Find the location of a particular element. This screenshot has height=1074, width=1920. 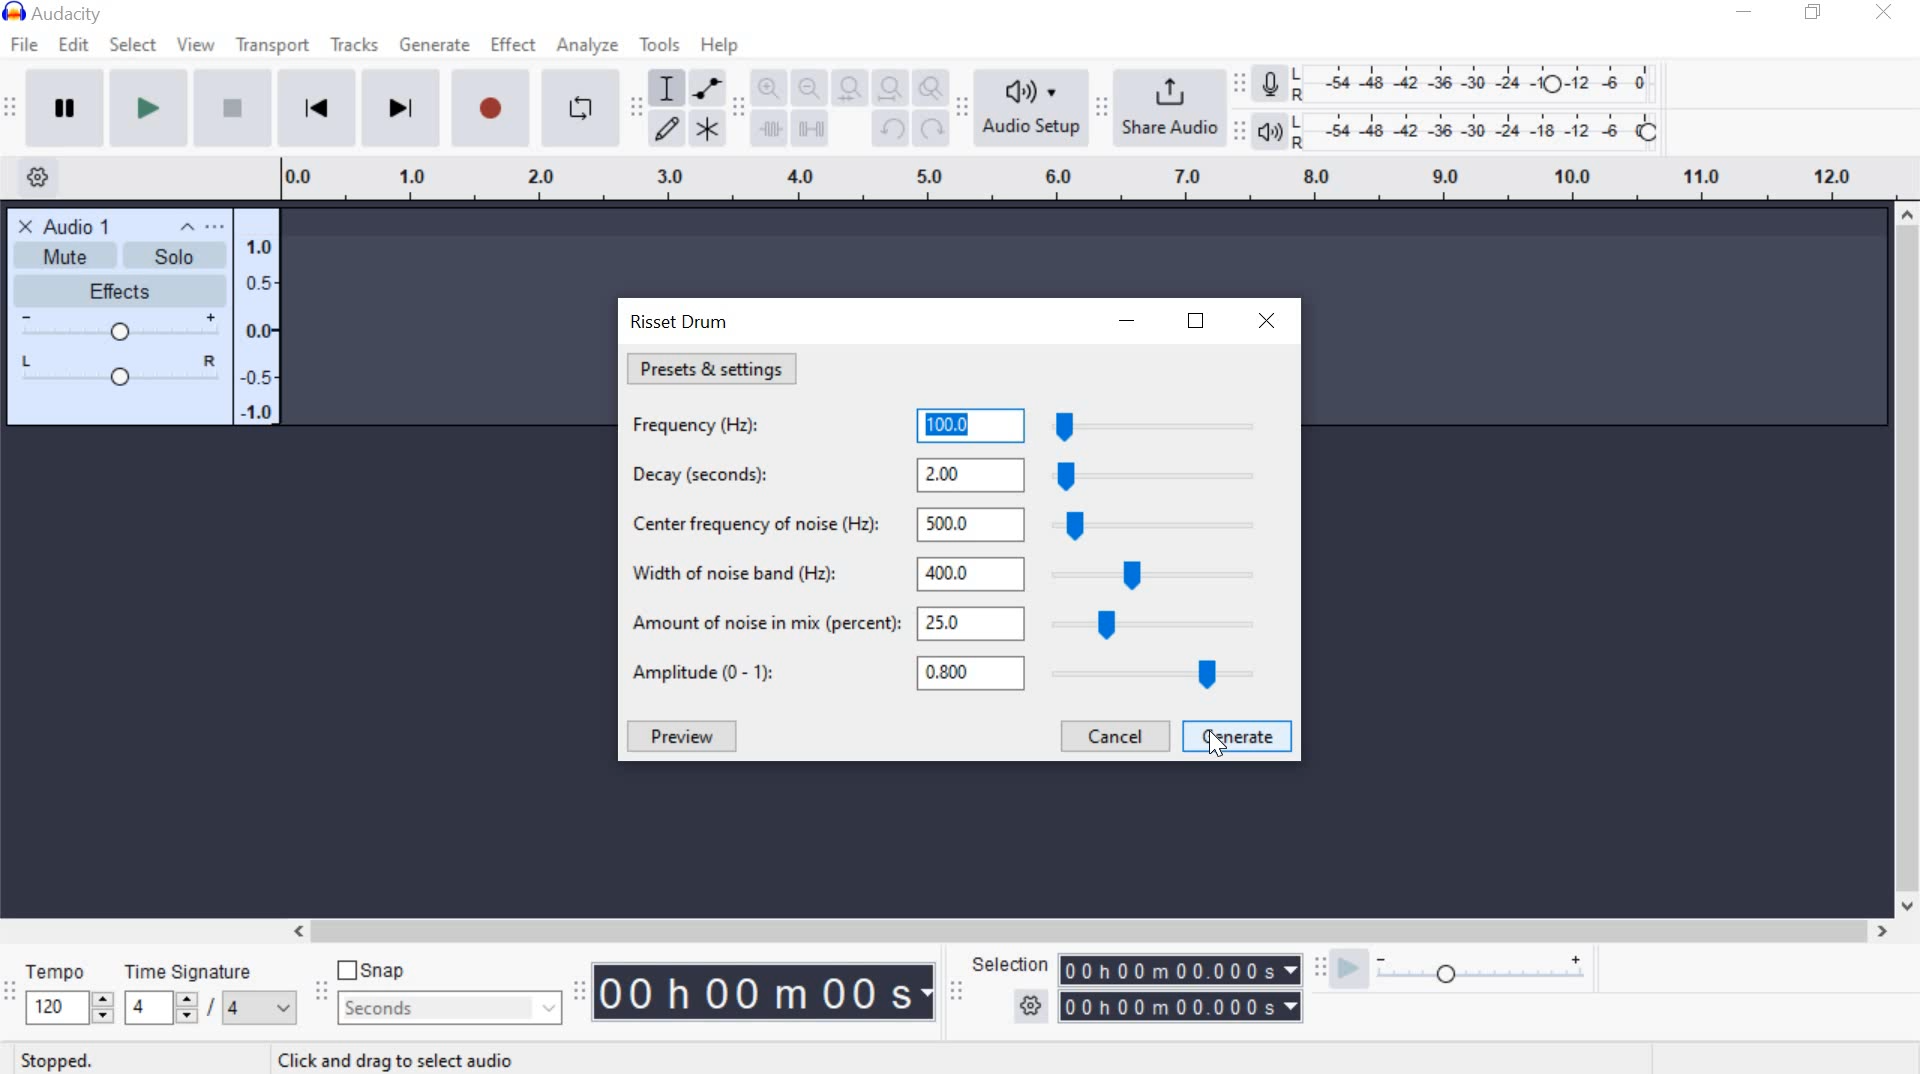

undo is located at coordinates (890, 130).